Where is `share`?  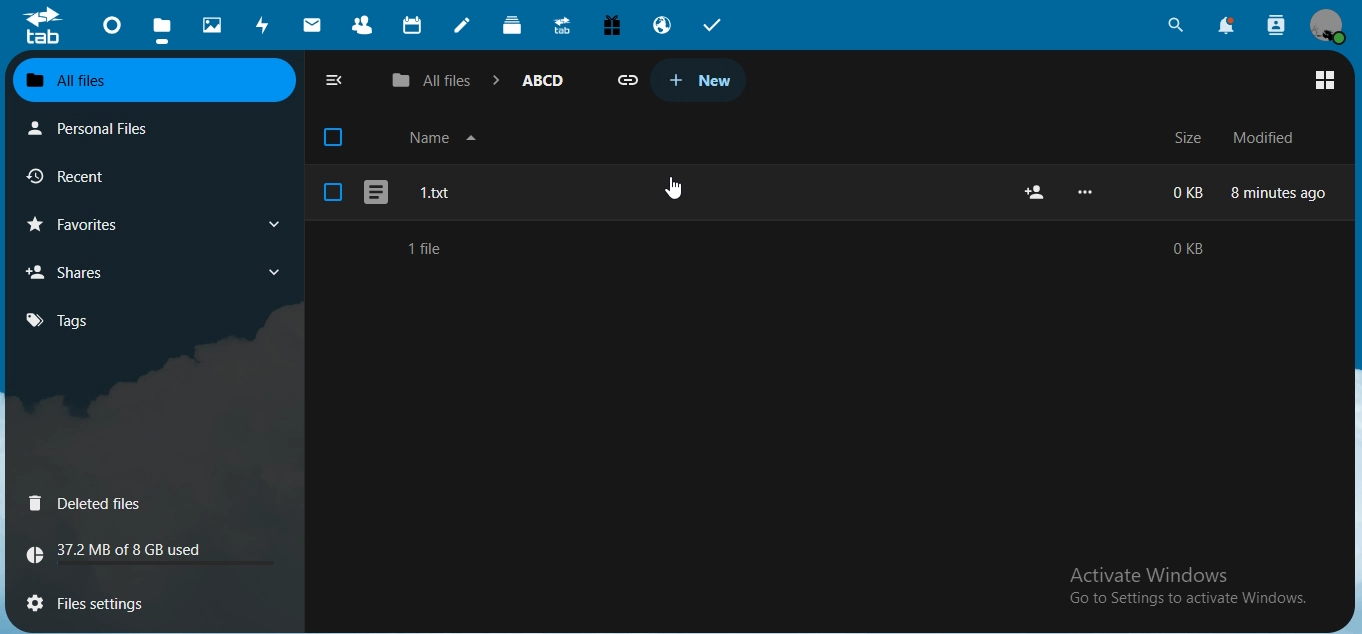
share is located at coordinates (1039, 191).